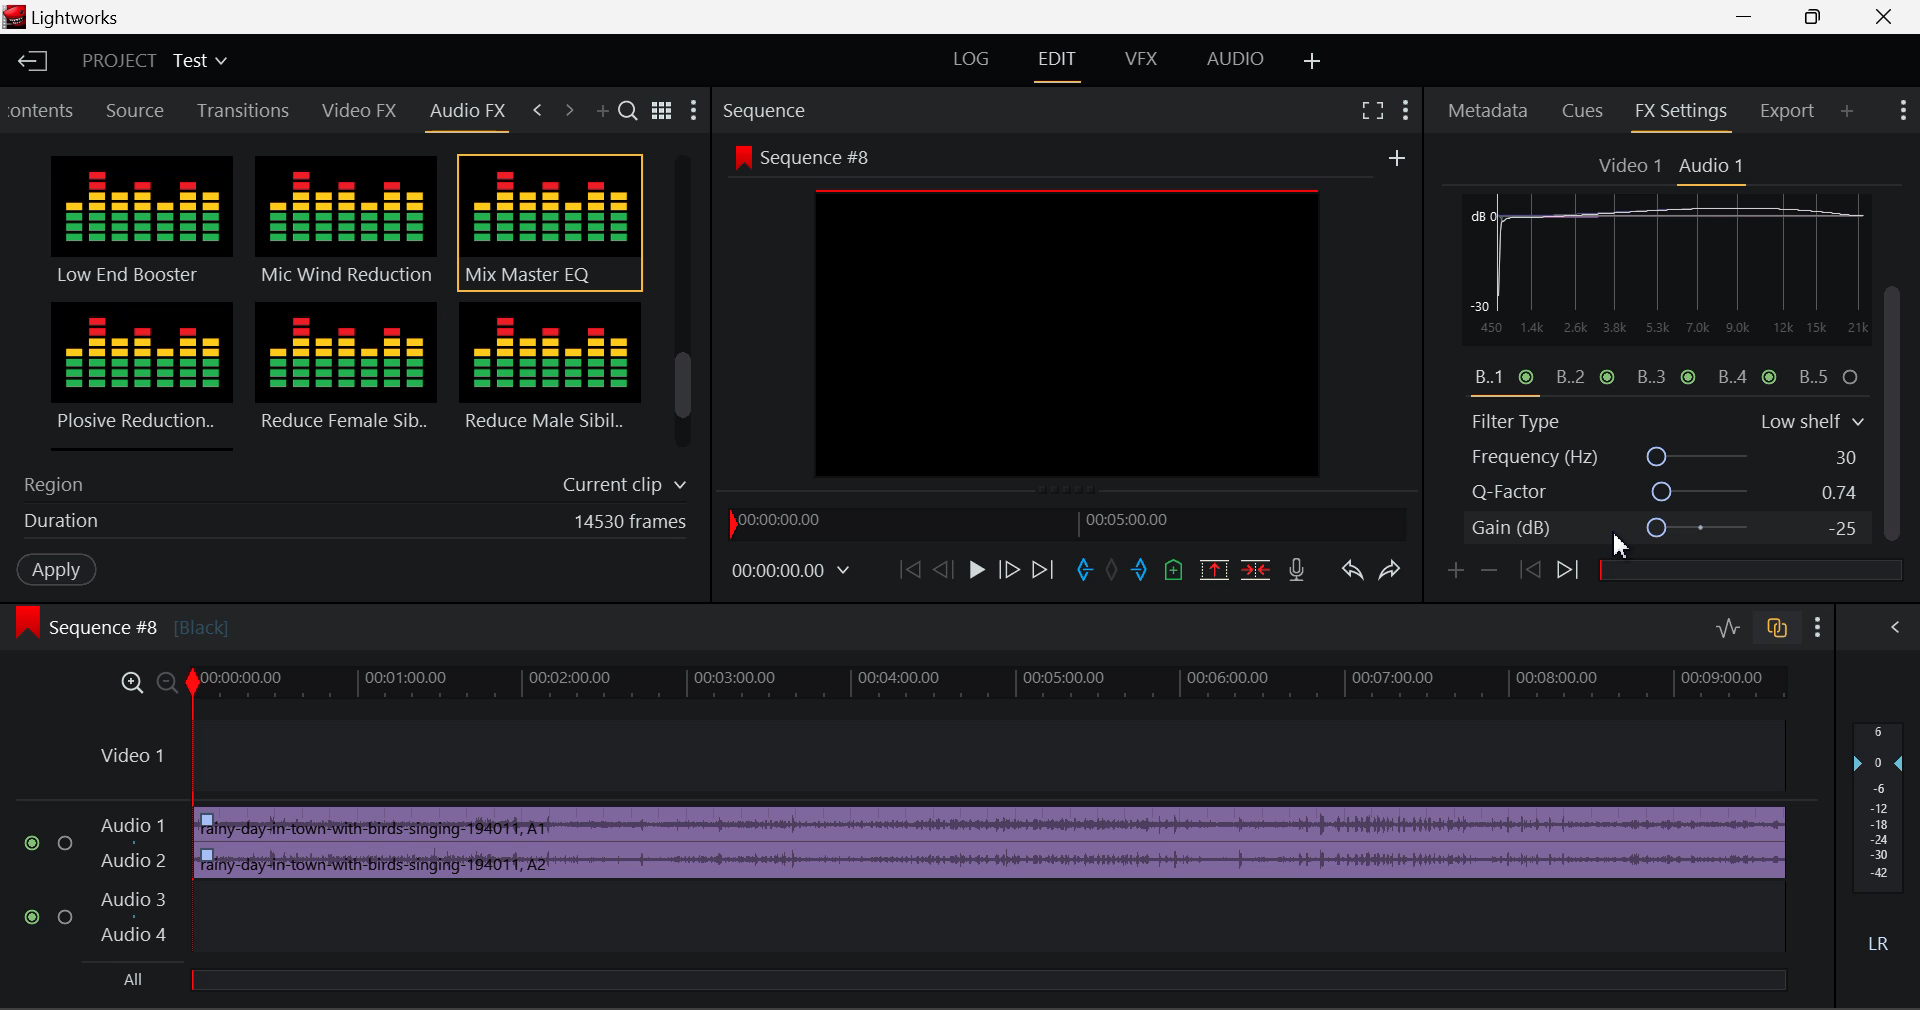  What do you see at coordinates (1116, 571) in the screenshot?
I see `Remove all marks` at bounding box center [1116, 571].